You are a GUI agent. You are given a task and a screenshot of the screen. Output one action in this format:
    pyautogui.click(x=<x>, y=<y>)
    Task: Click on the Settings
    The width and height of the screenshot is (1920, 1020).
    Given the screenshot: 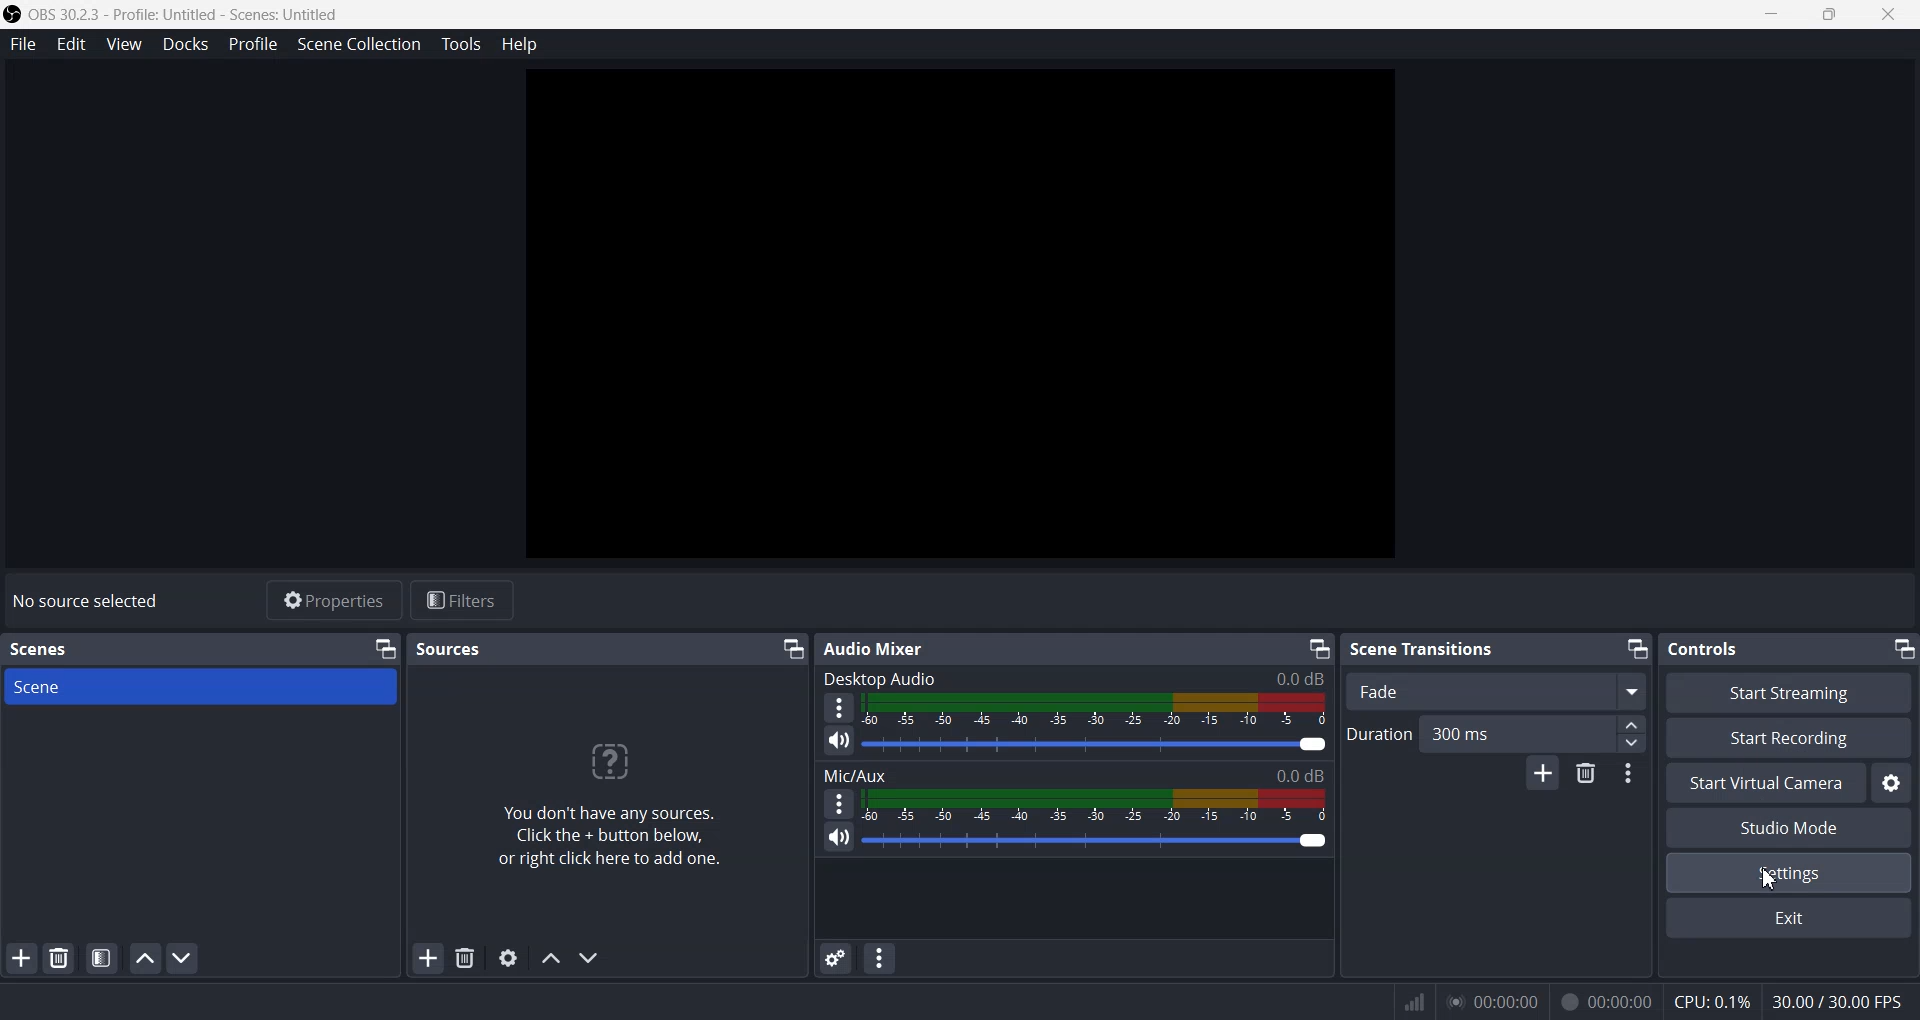 What is the action you would take?
    pyautogui.click(x=1893, y=785)
    